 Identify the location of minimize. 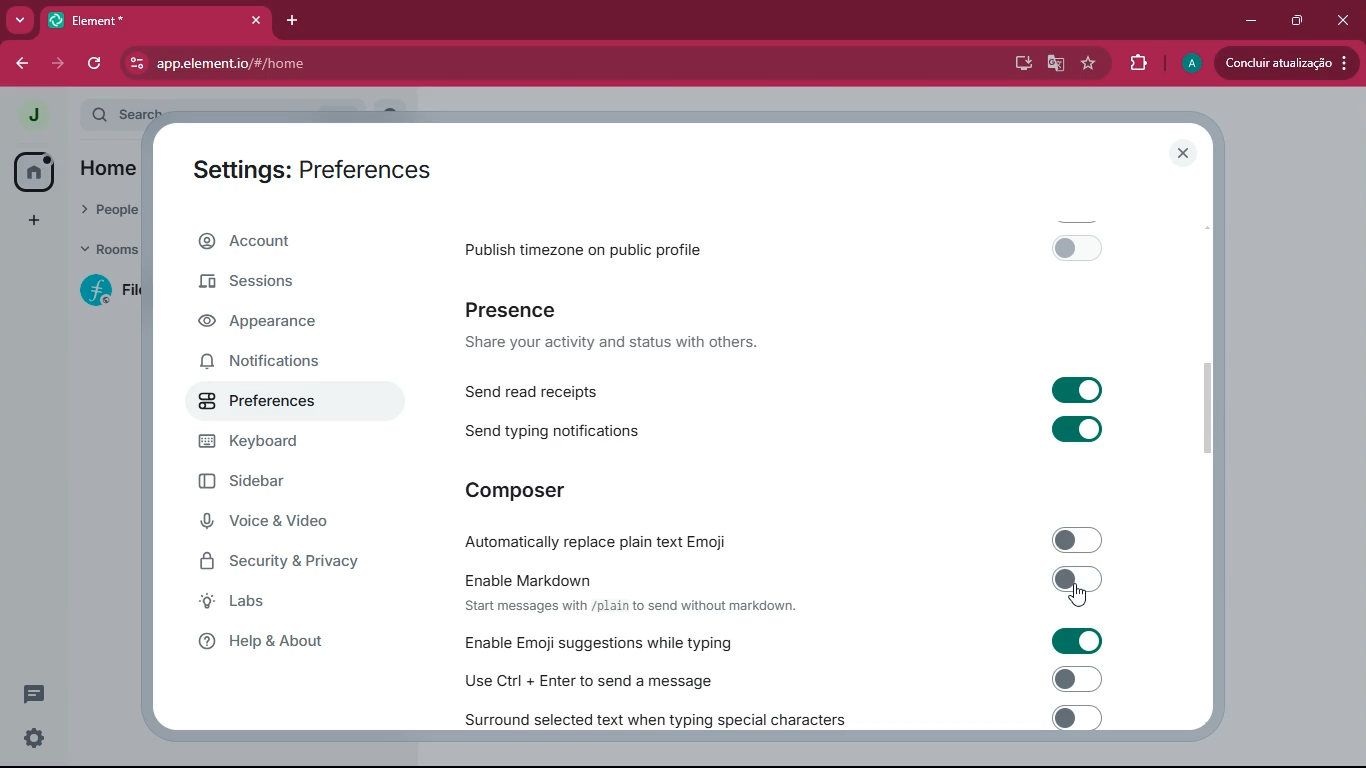
(1250, 21).